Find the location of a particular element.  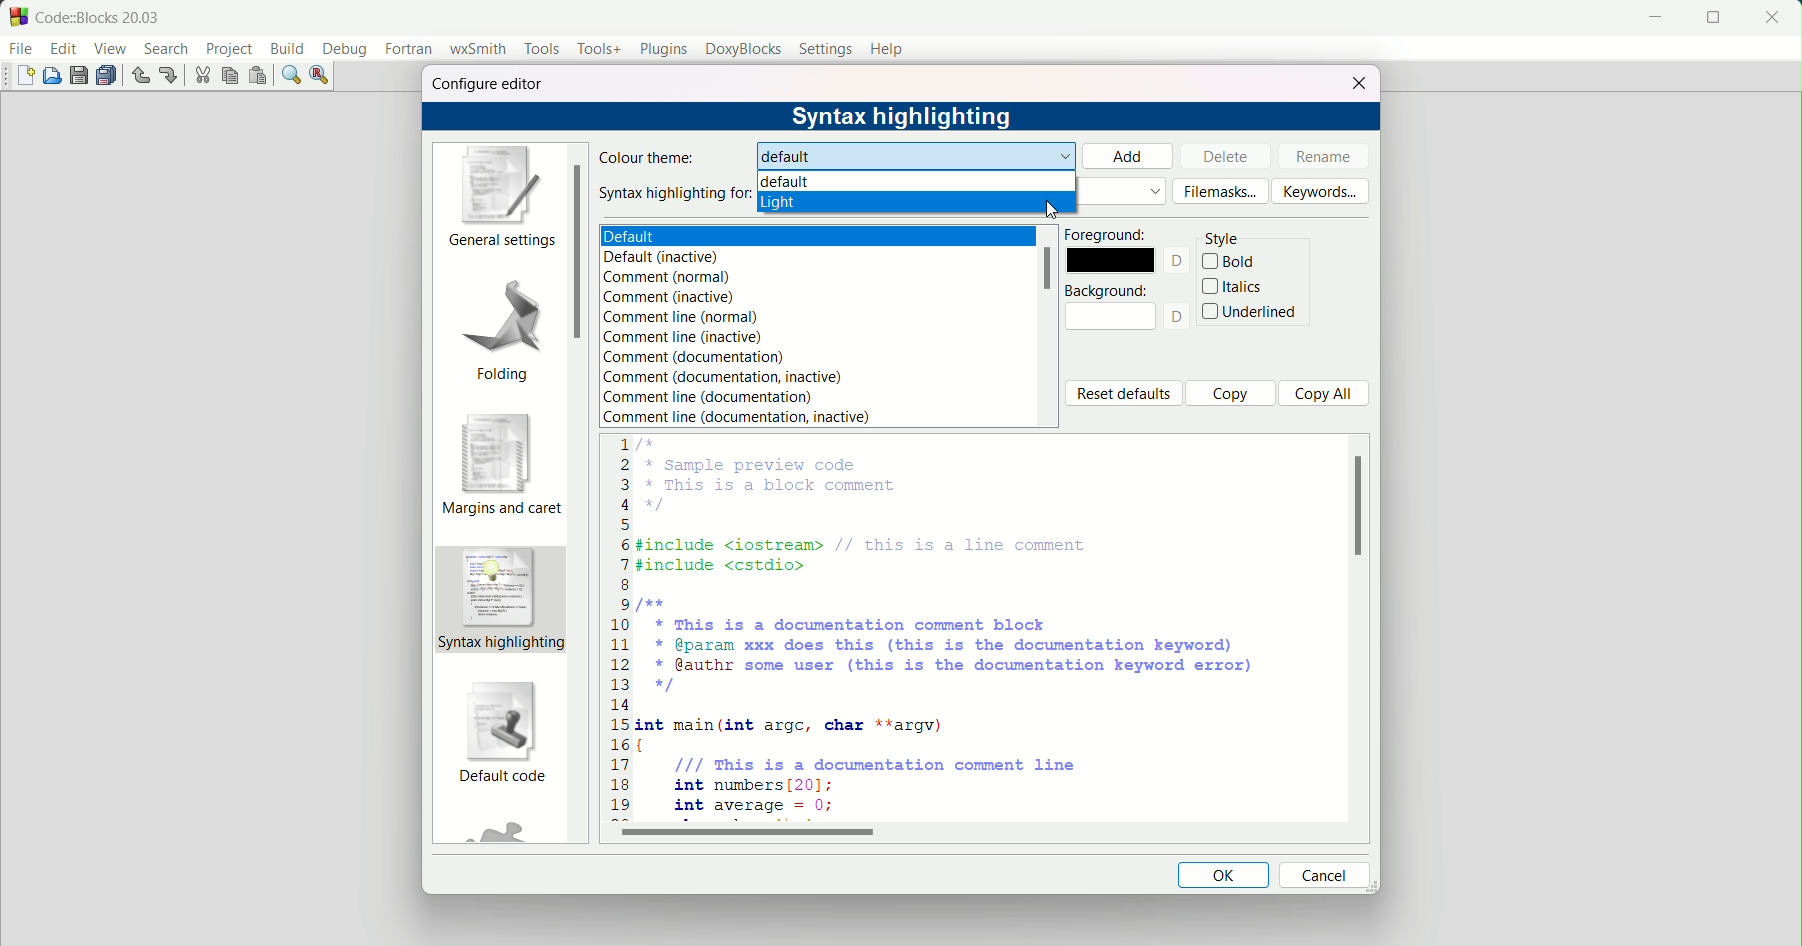

margins and caret is located at coordinates (501, 466).